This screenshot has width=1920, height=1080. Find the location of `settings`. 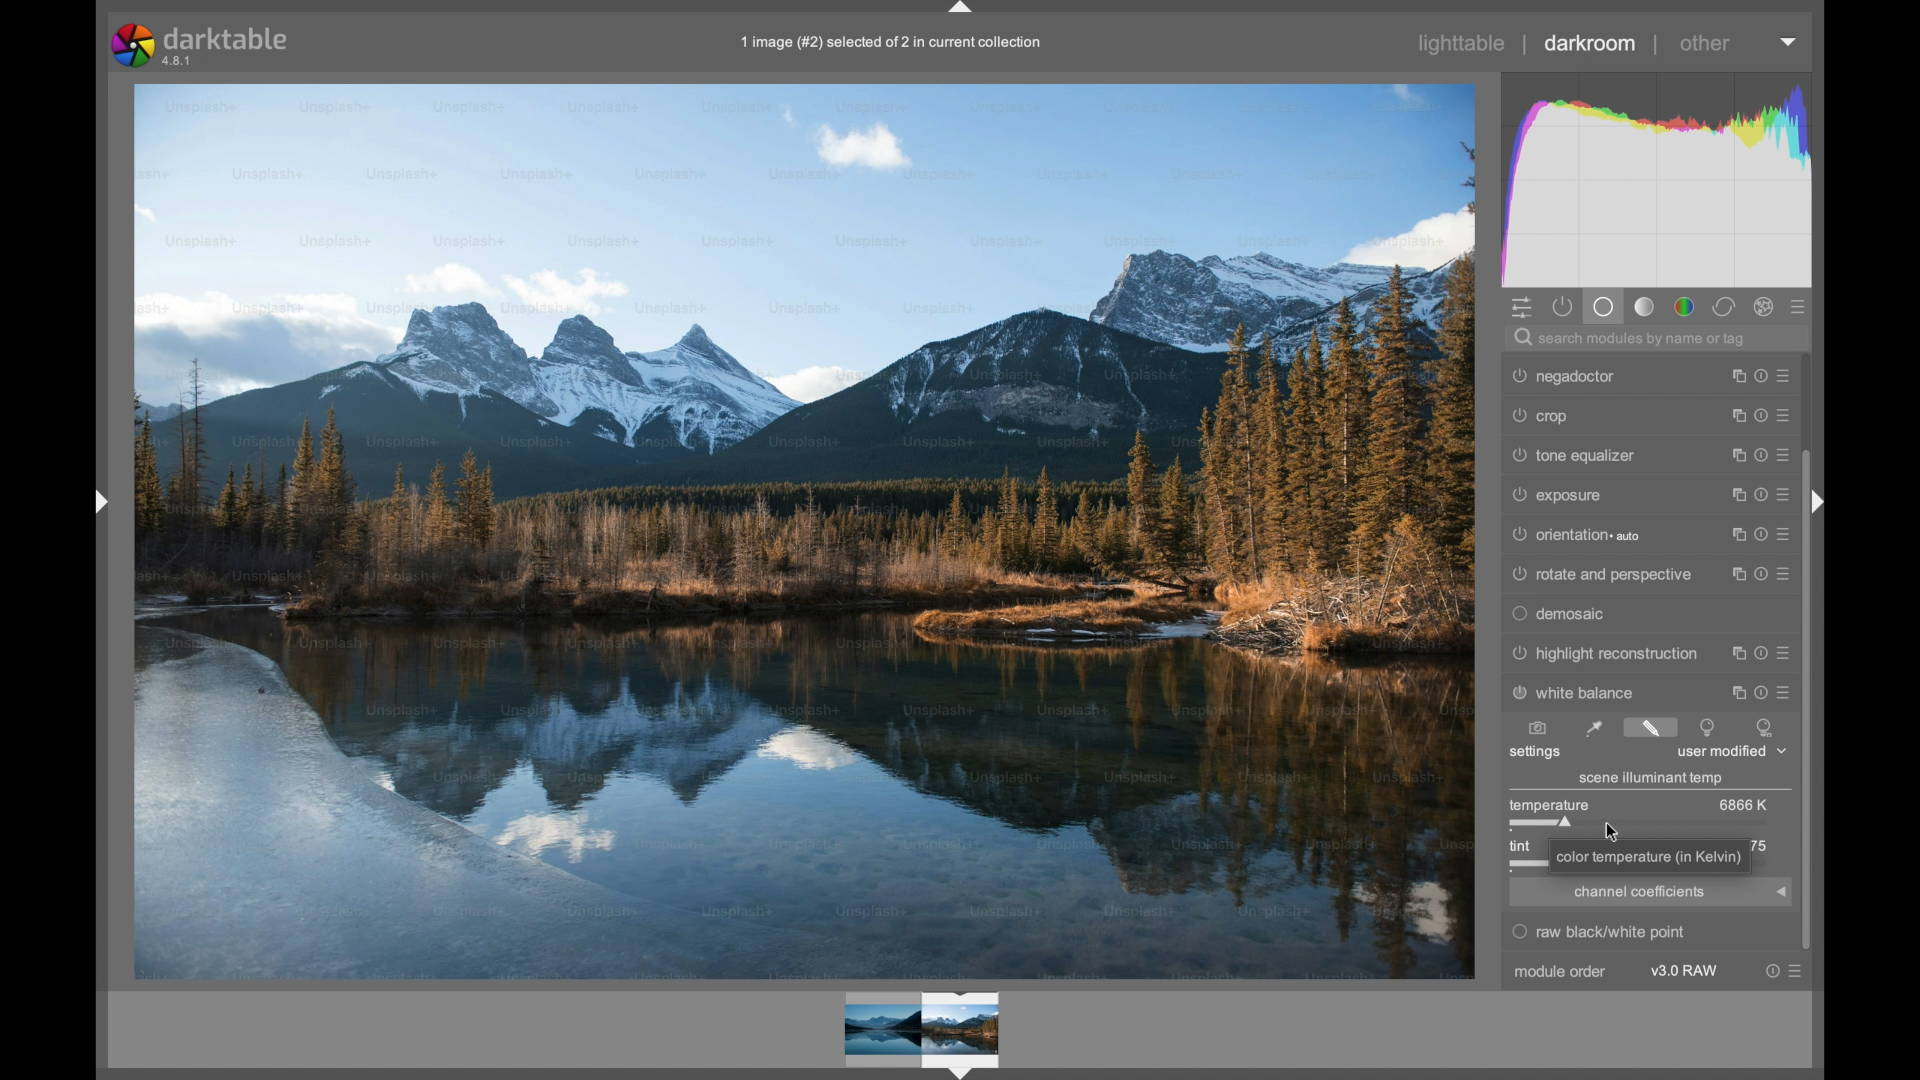

settings is located at coordinates (1535, 754).